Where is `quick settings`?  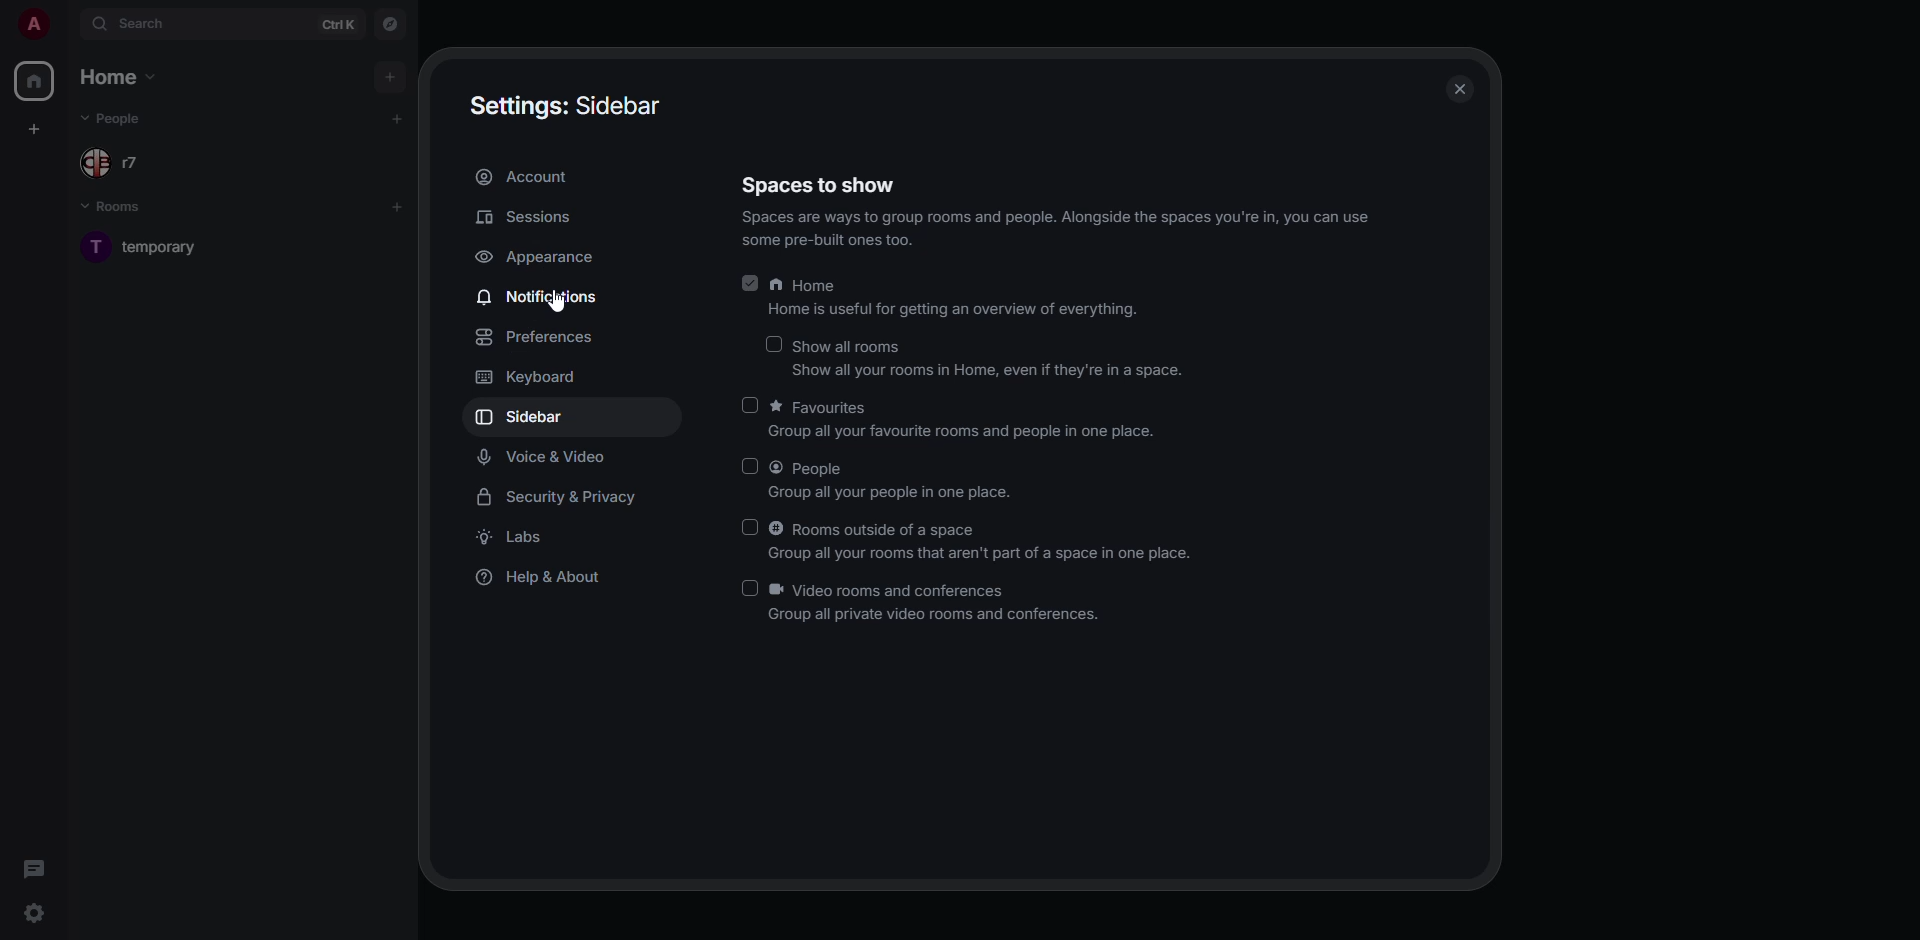 quick settings is located at coordinates (33, 913).